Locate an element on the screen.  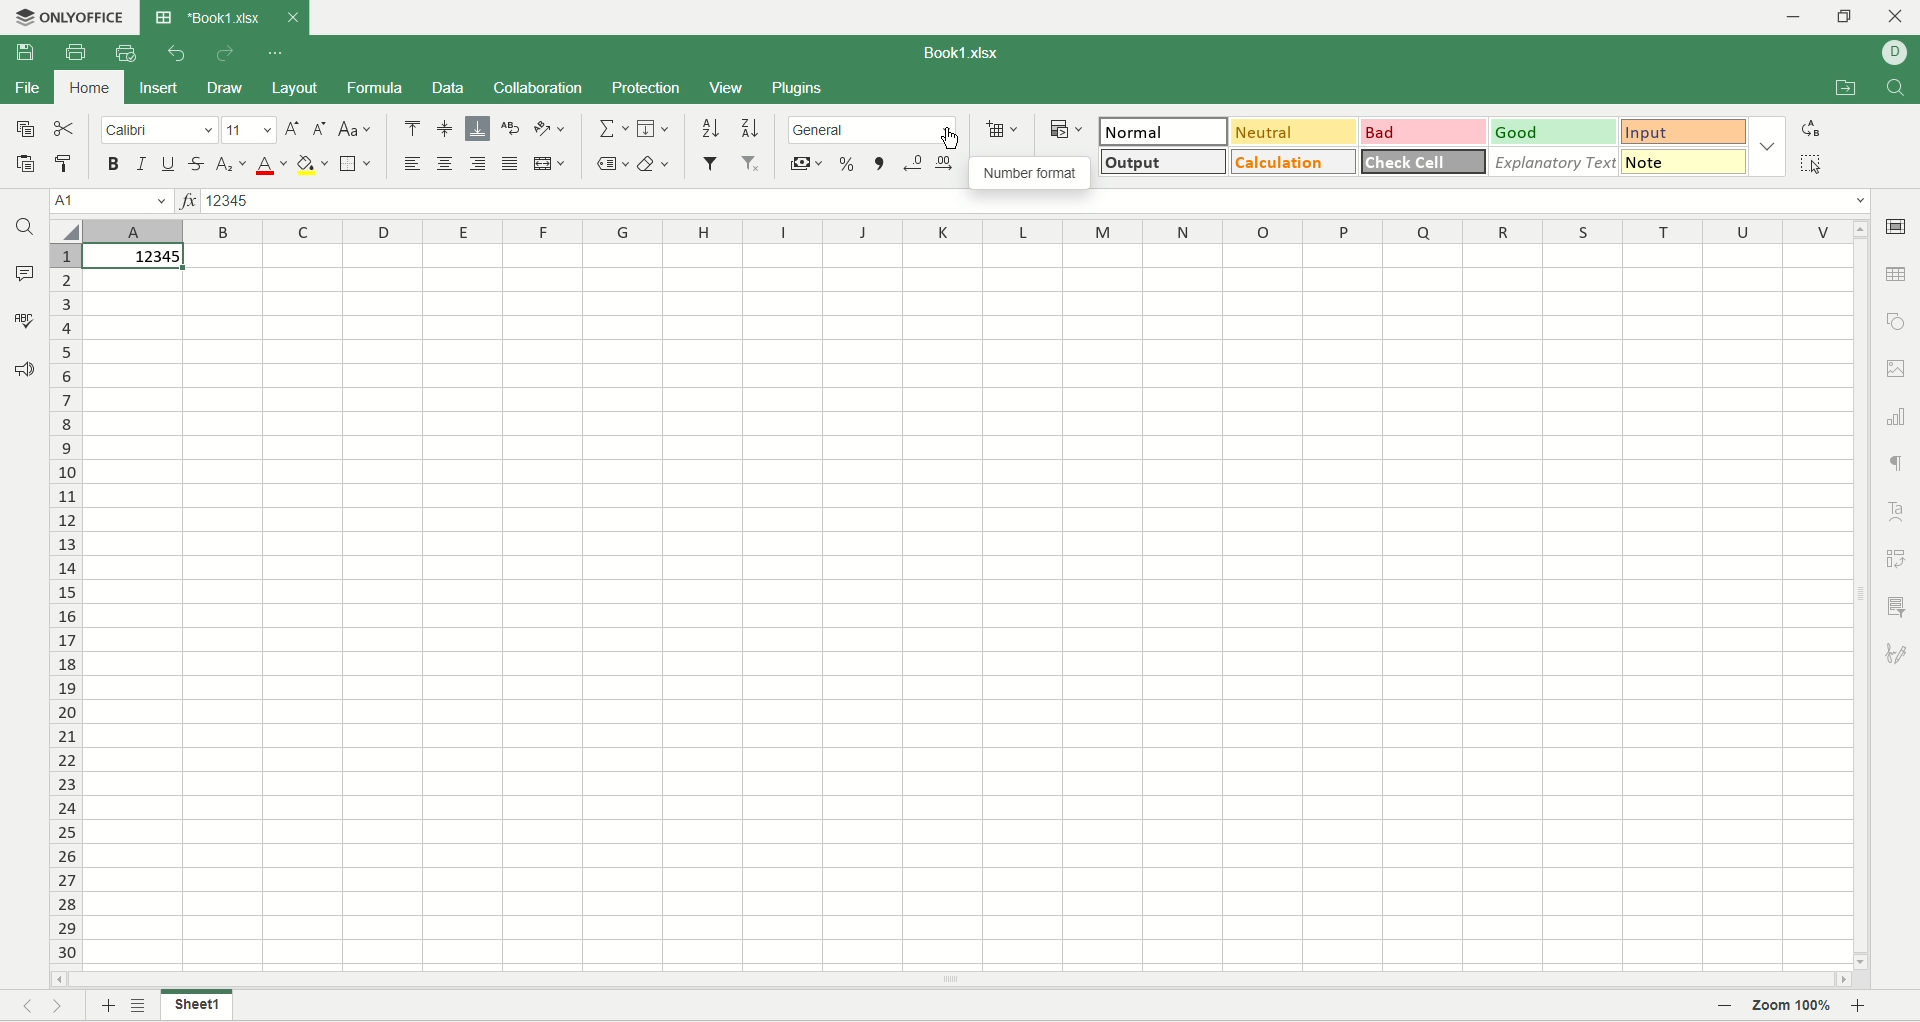
decrease decimal is located at coordinates (914, 166).